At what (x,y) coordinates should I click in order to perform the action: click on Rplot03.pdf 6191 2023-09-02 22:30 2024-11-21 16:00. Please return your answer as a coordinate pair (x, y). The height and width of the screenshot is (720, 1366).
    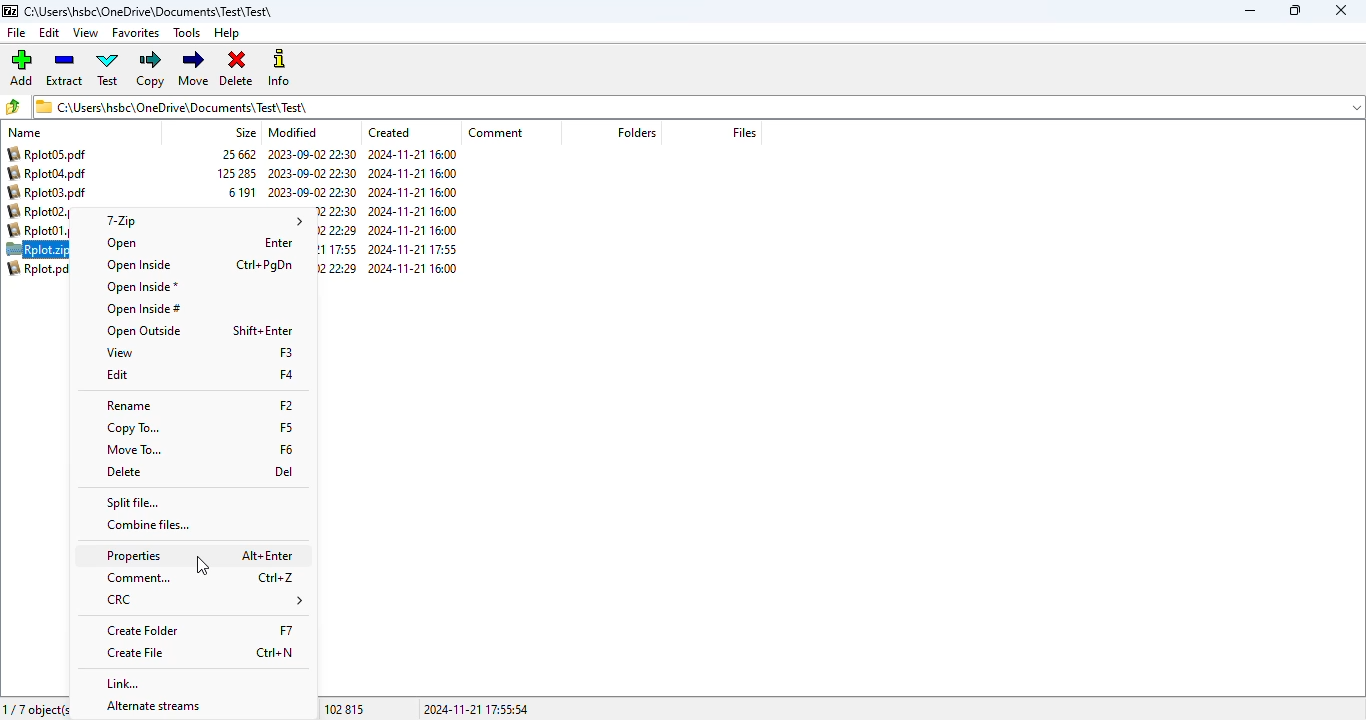
    Looking at the image, I should click on (234, 192).